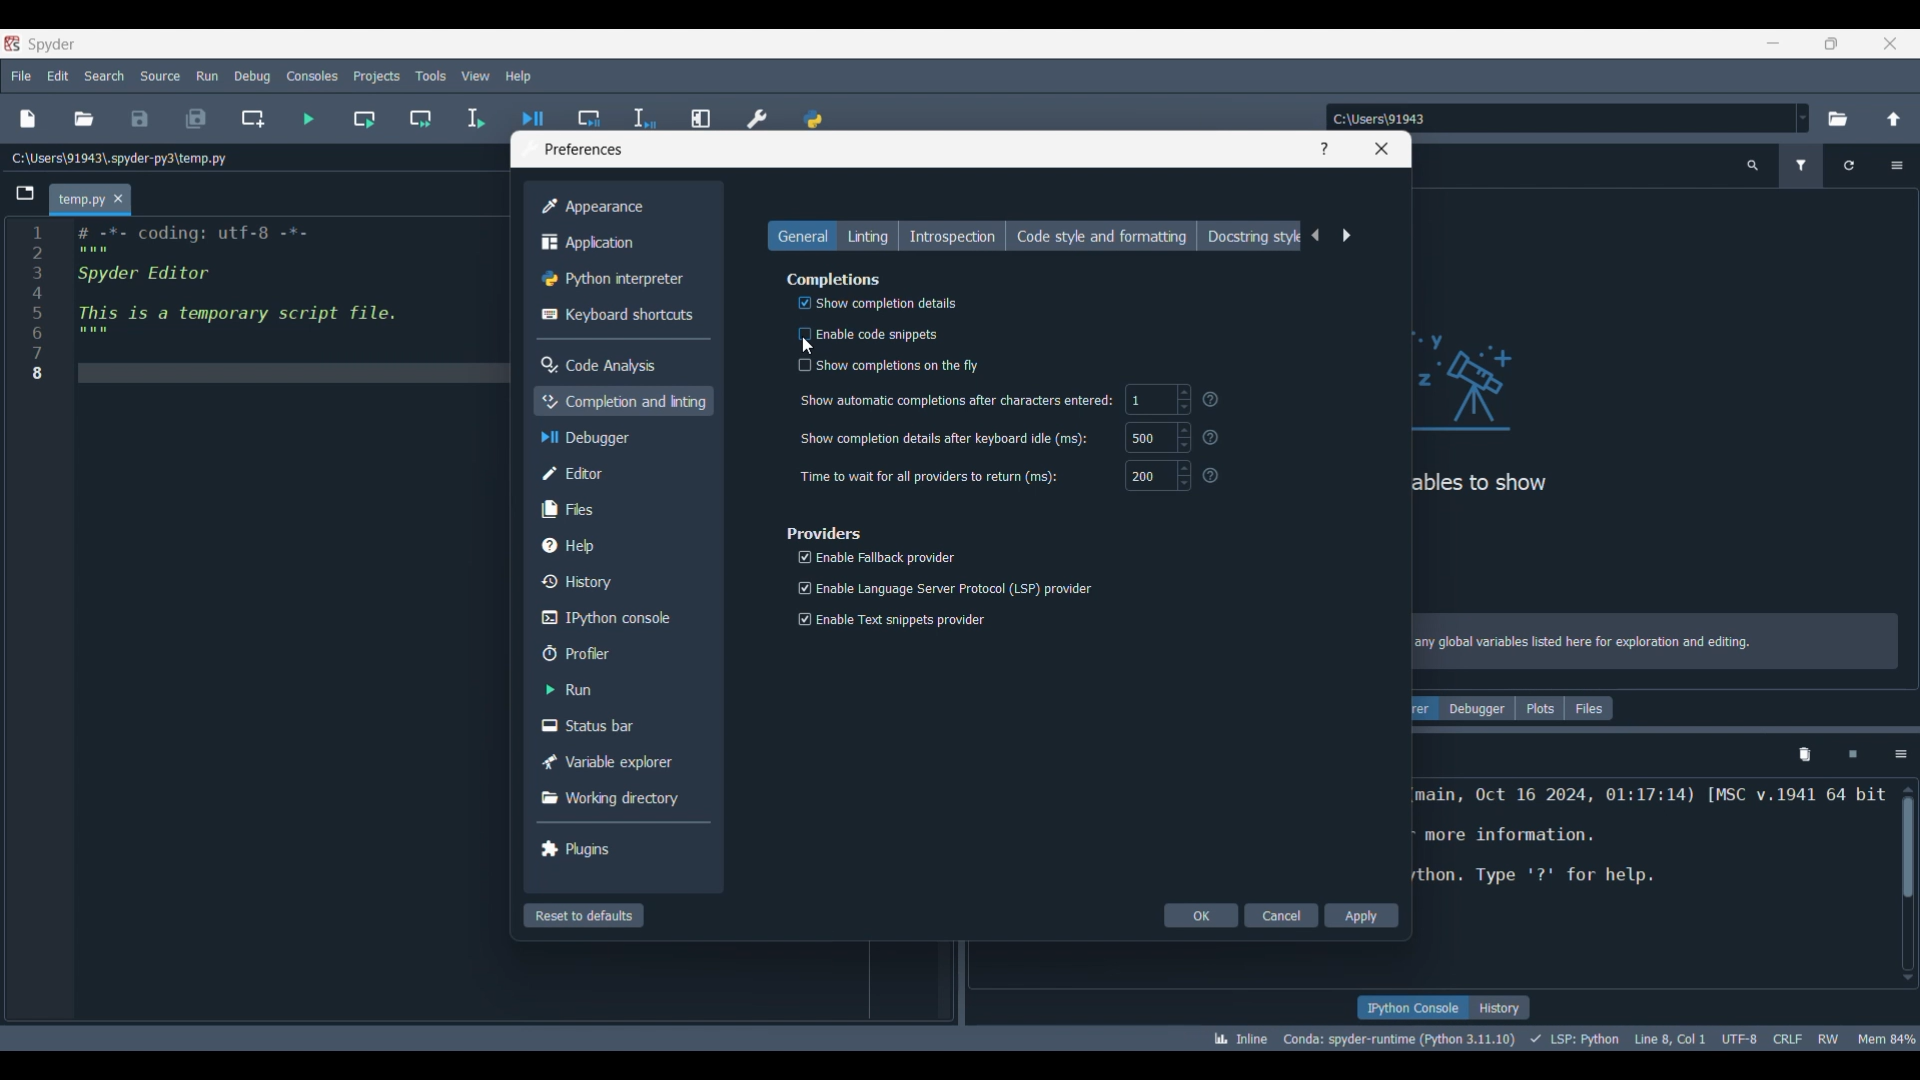  What do you see at coordinates (618, 848) in the screenshot?
I see `Plugins` at bounding box center [618, 848].